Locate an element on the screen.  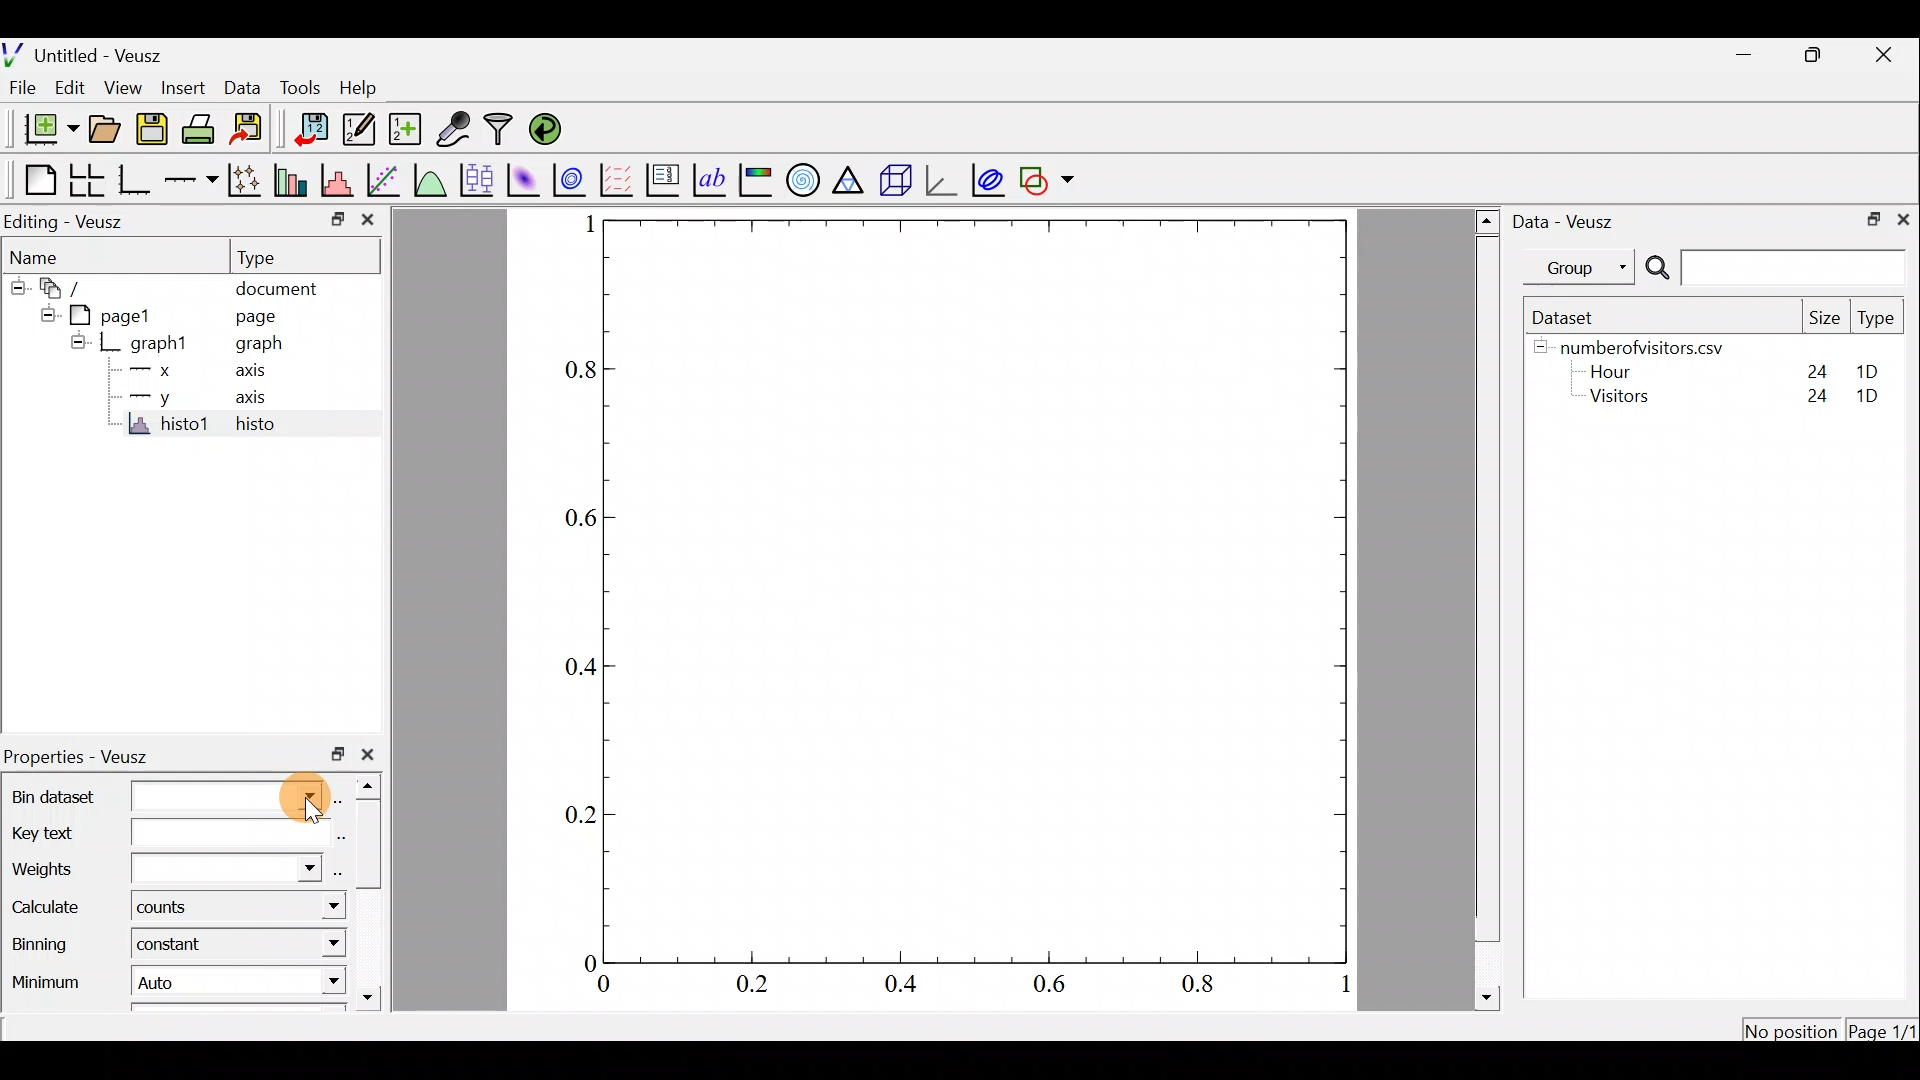
close is located at coordinates (368, 221).